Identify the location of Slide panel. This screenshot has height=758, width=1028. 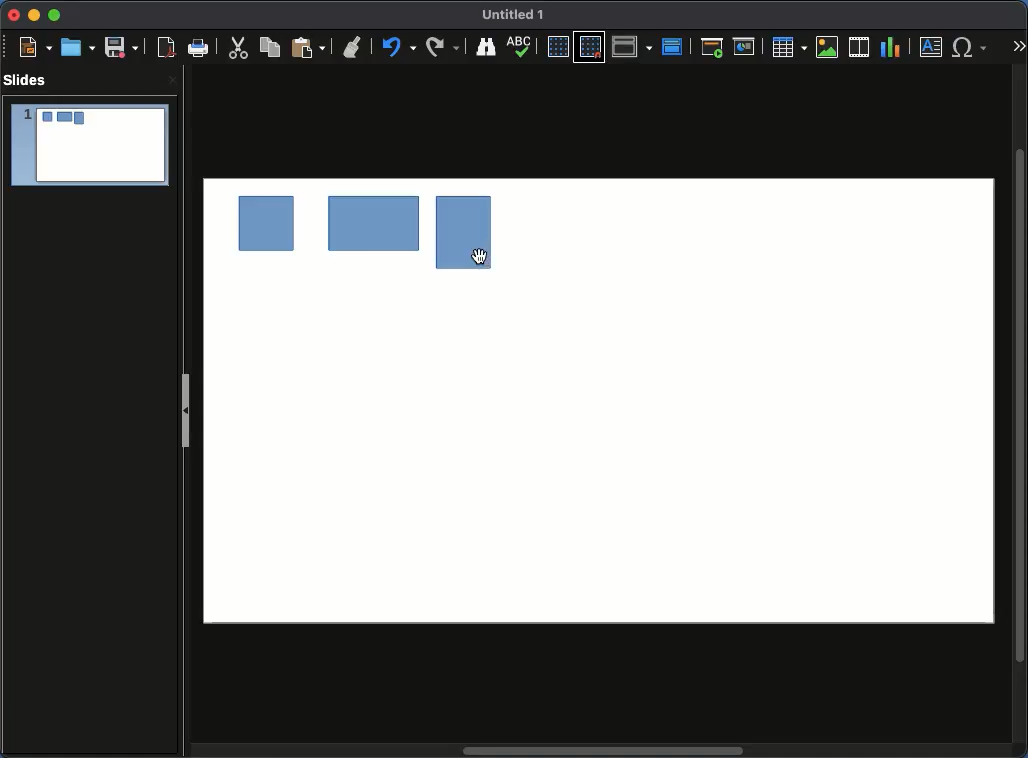
(186, 414).